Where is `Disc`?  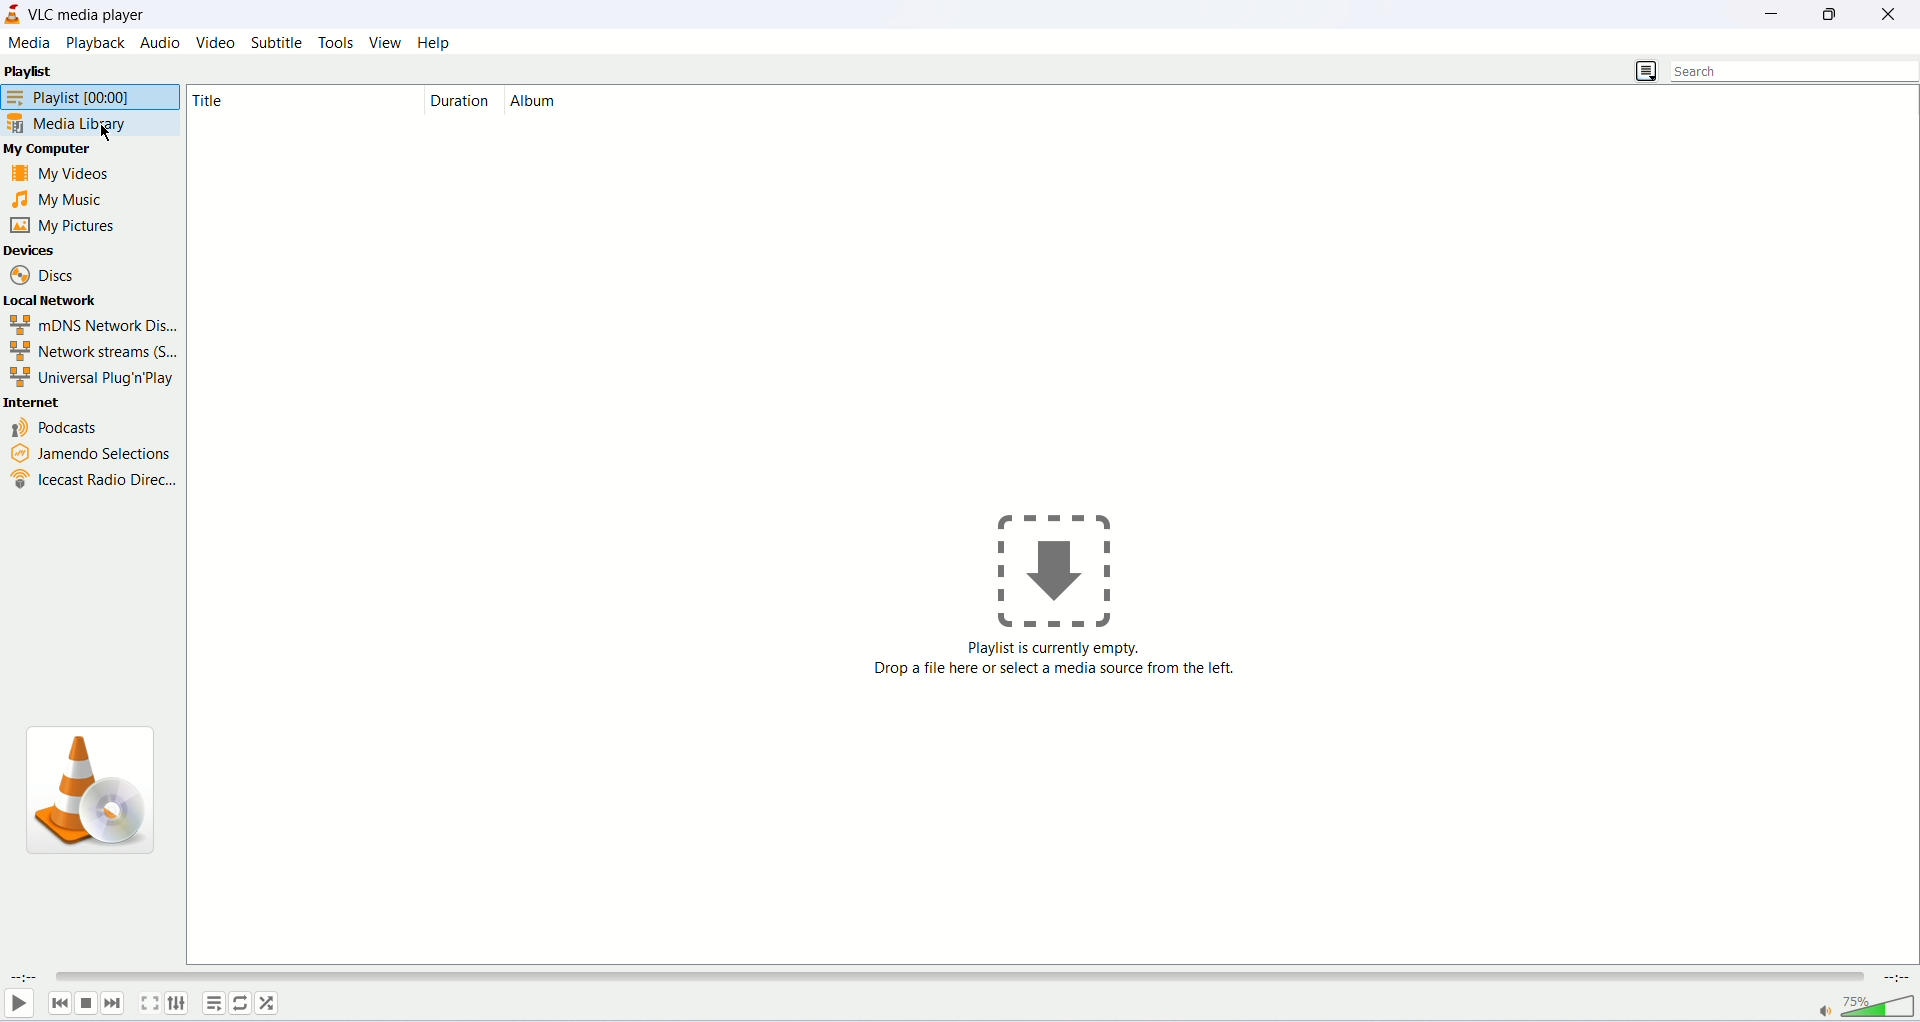 Disc is located at coordinates (46, 275).